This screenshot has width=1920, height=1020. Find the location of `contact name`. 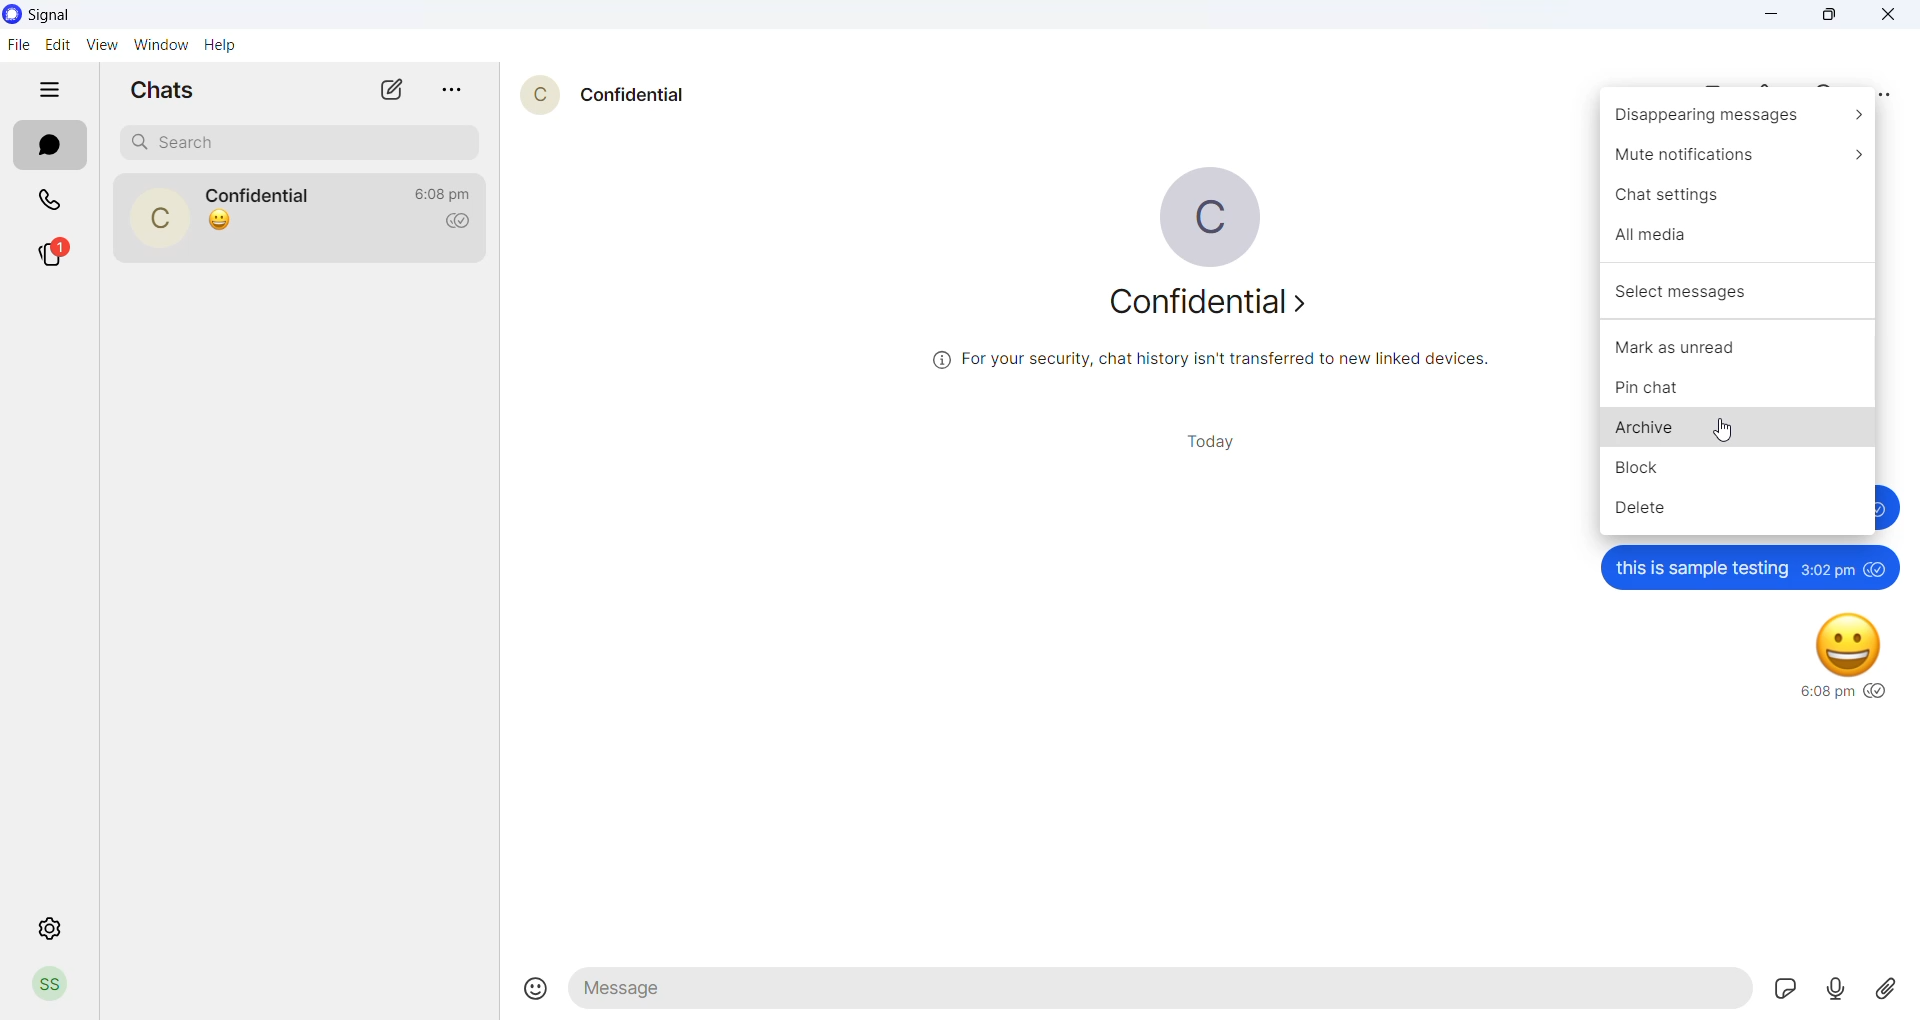

contact name is located at coordinates (634, 94).